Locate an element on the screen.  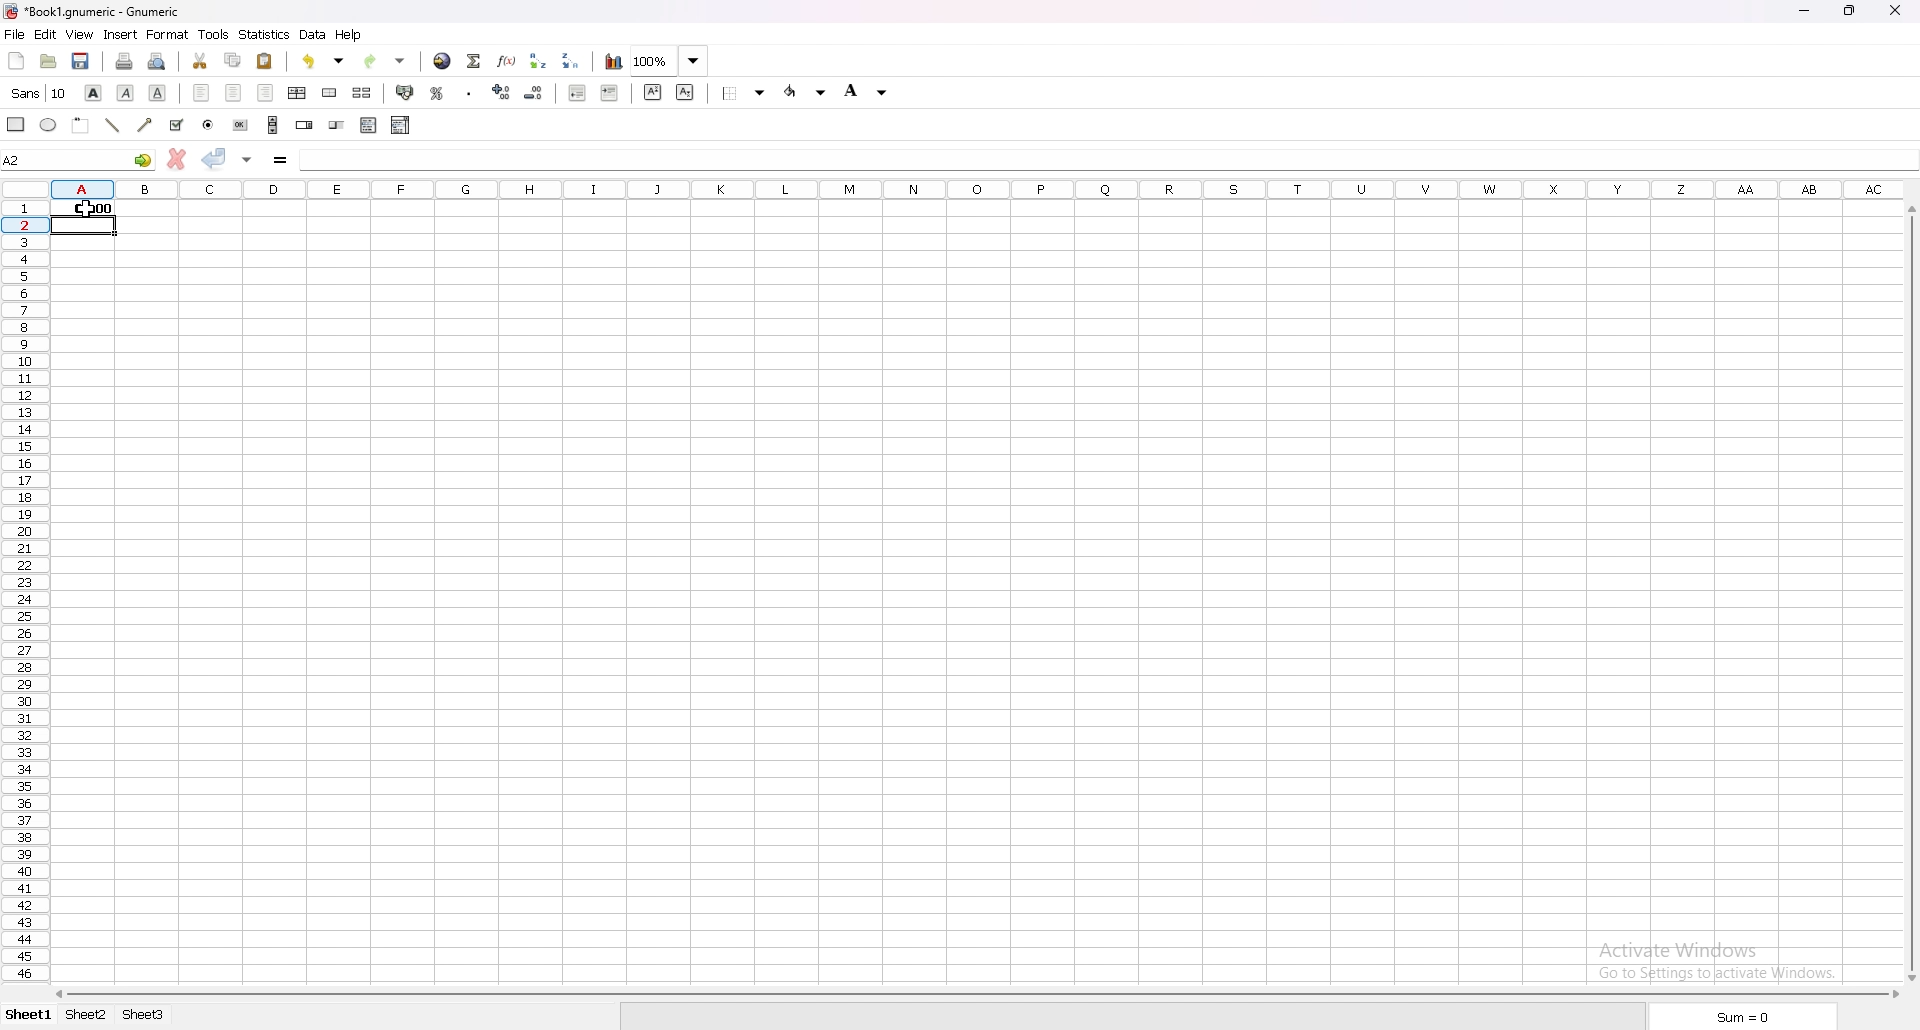
column is located at coordinates (980, 188).